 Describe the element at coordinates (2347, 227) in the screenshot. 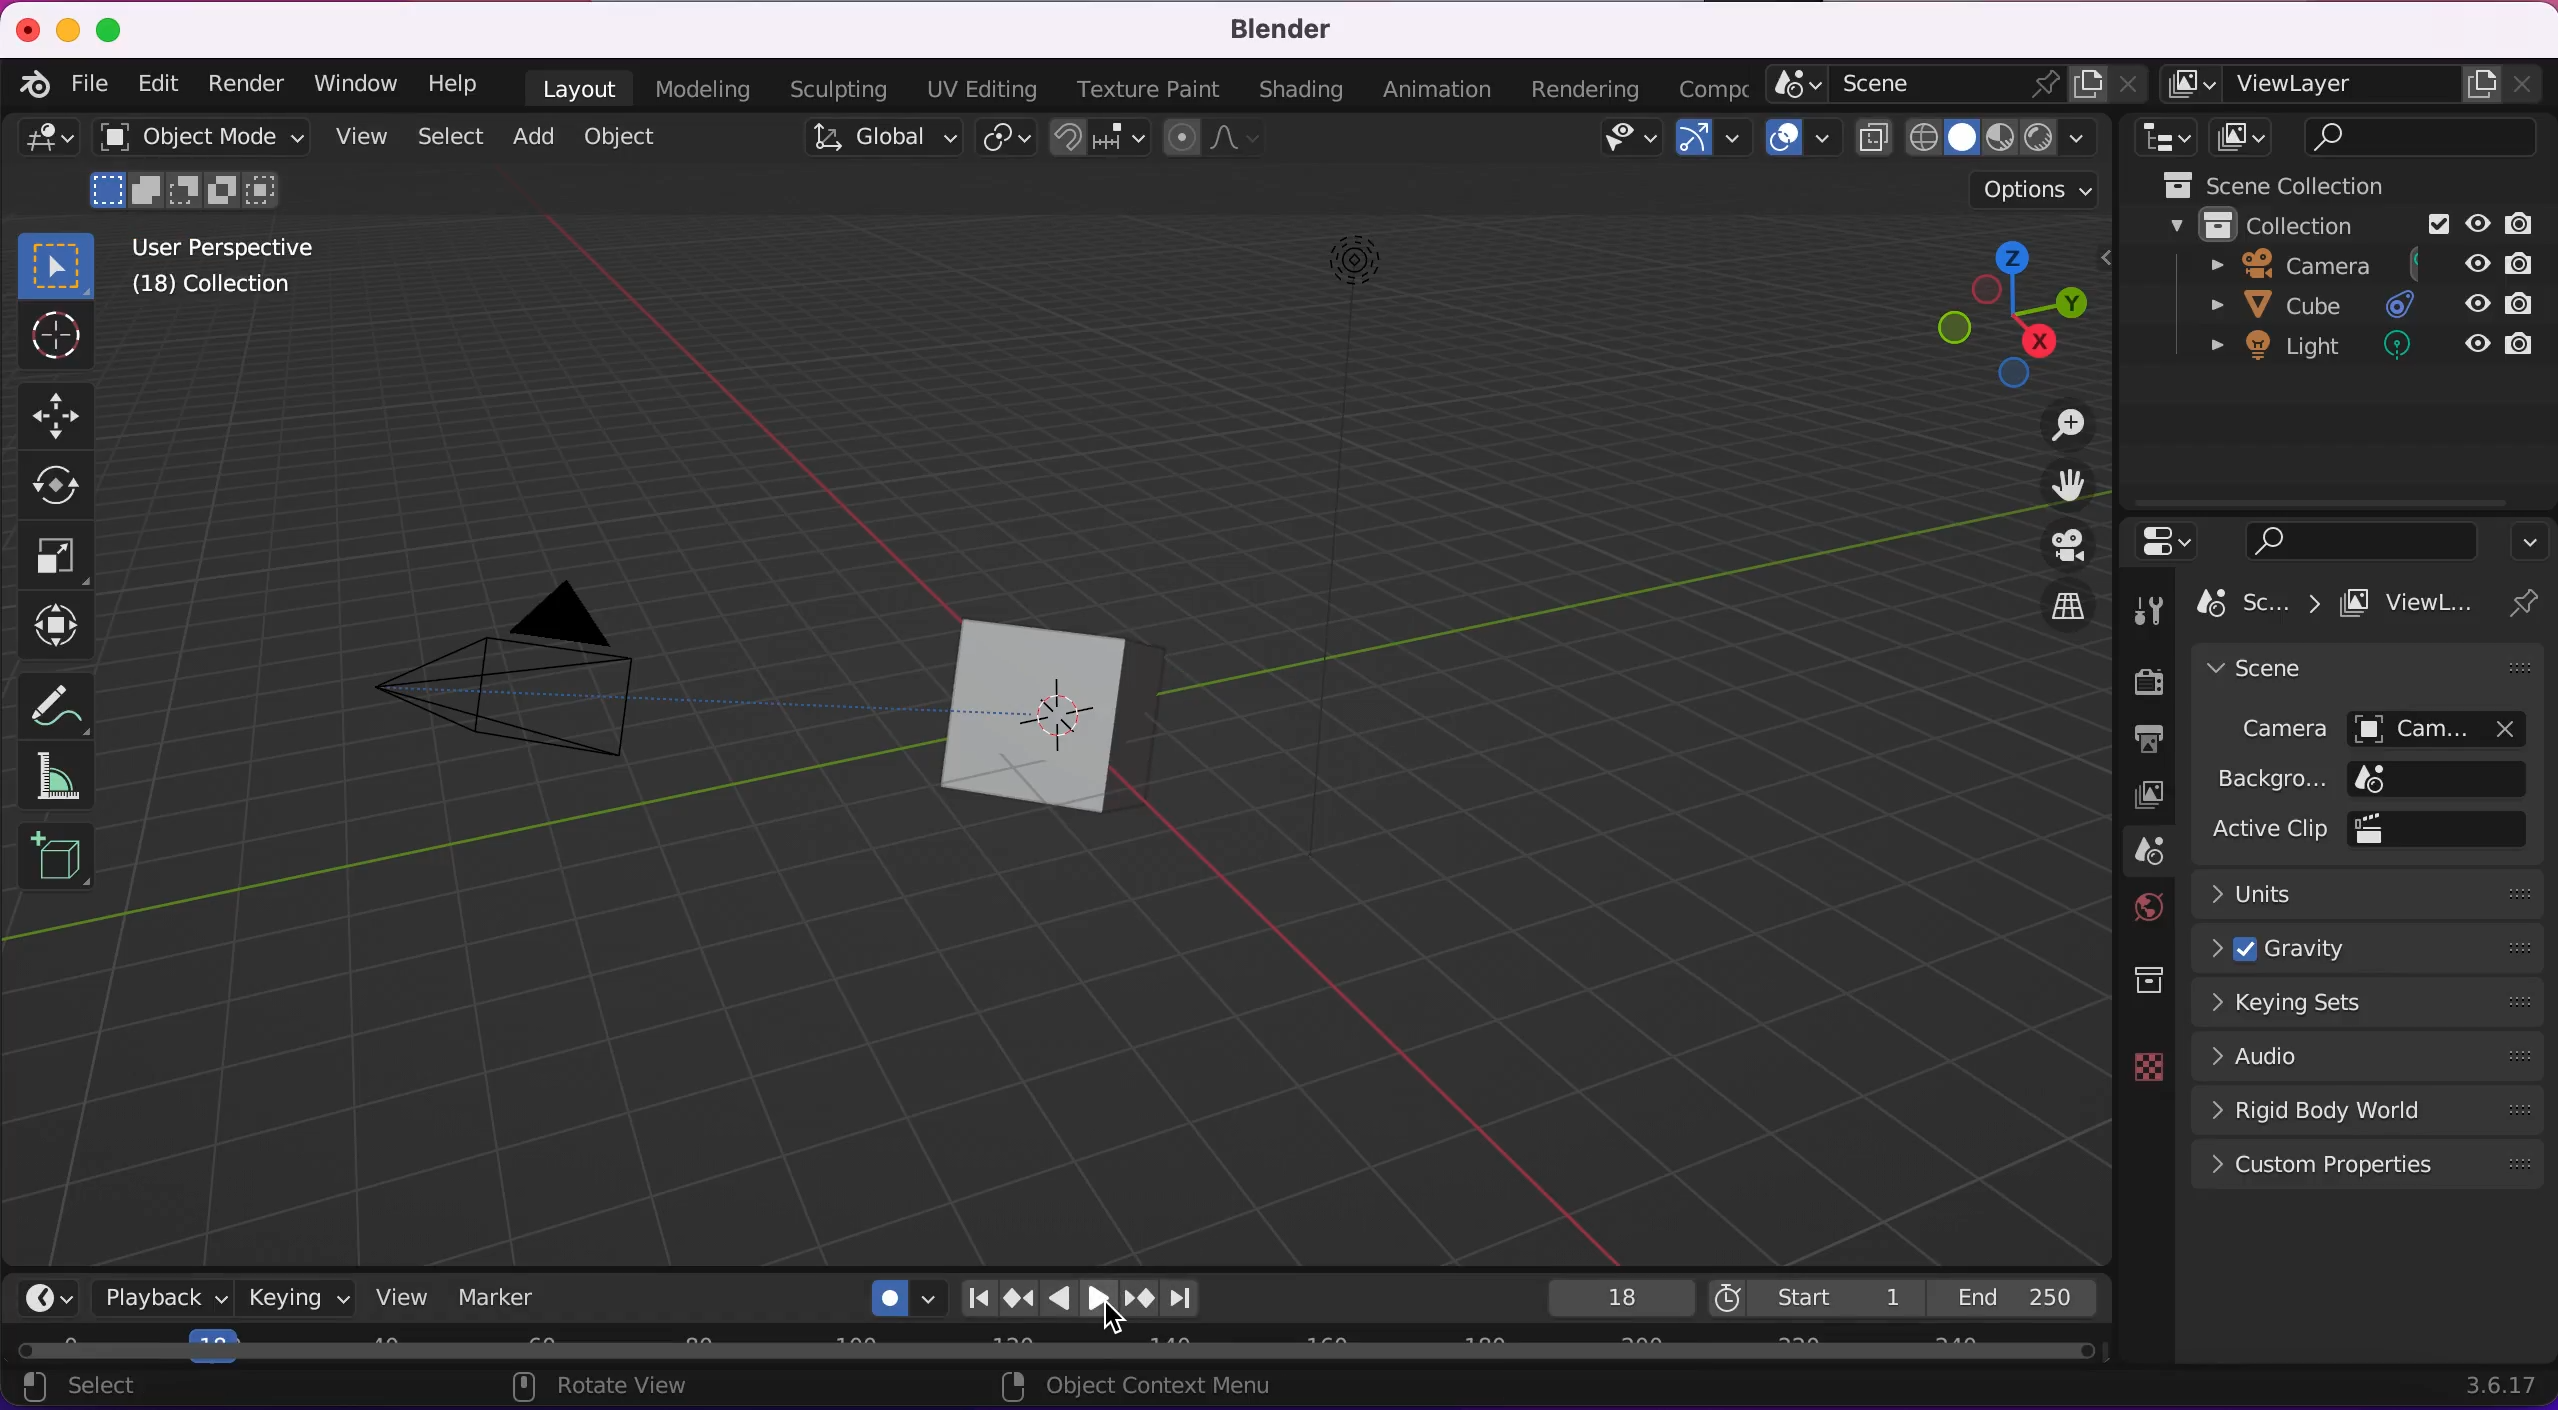

I see `collection` at that location.